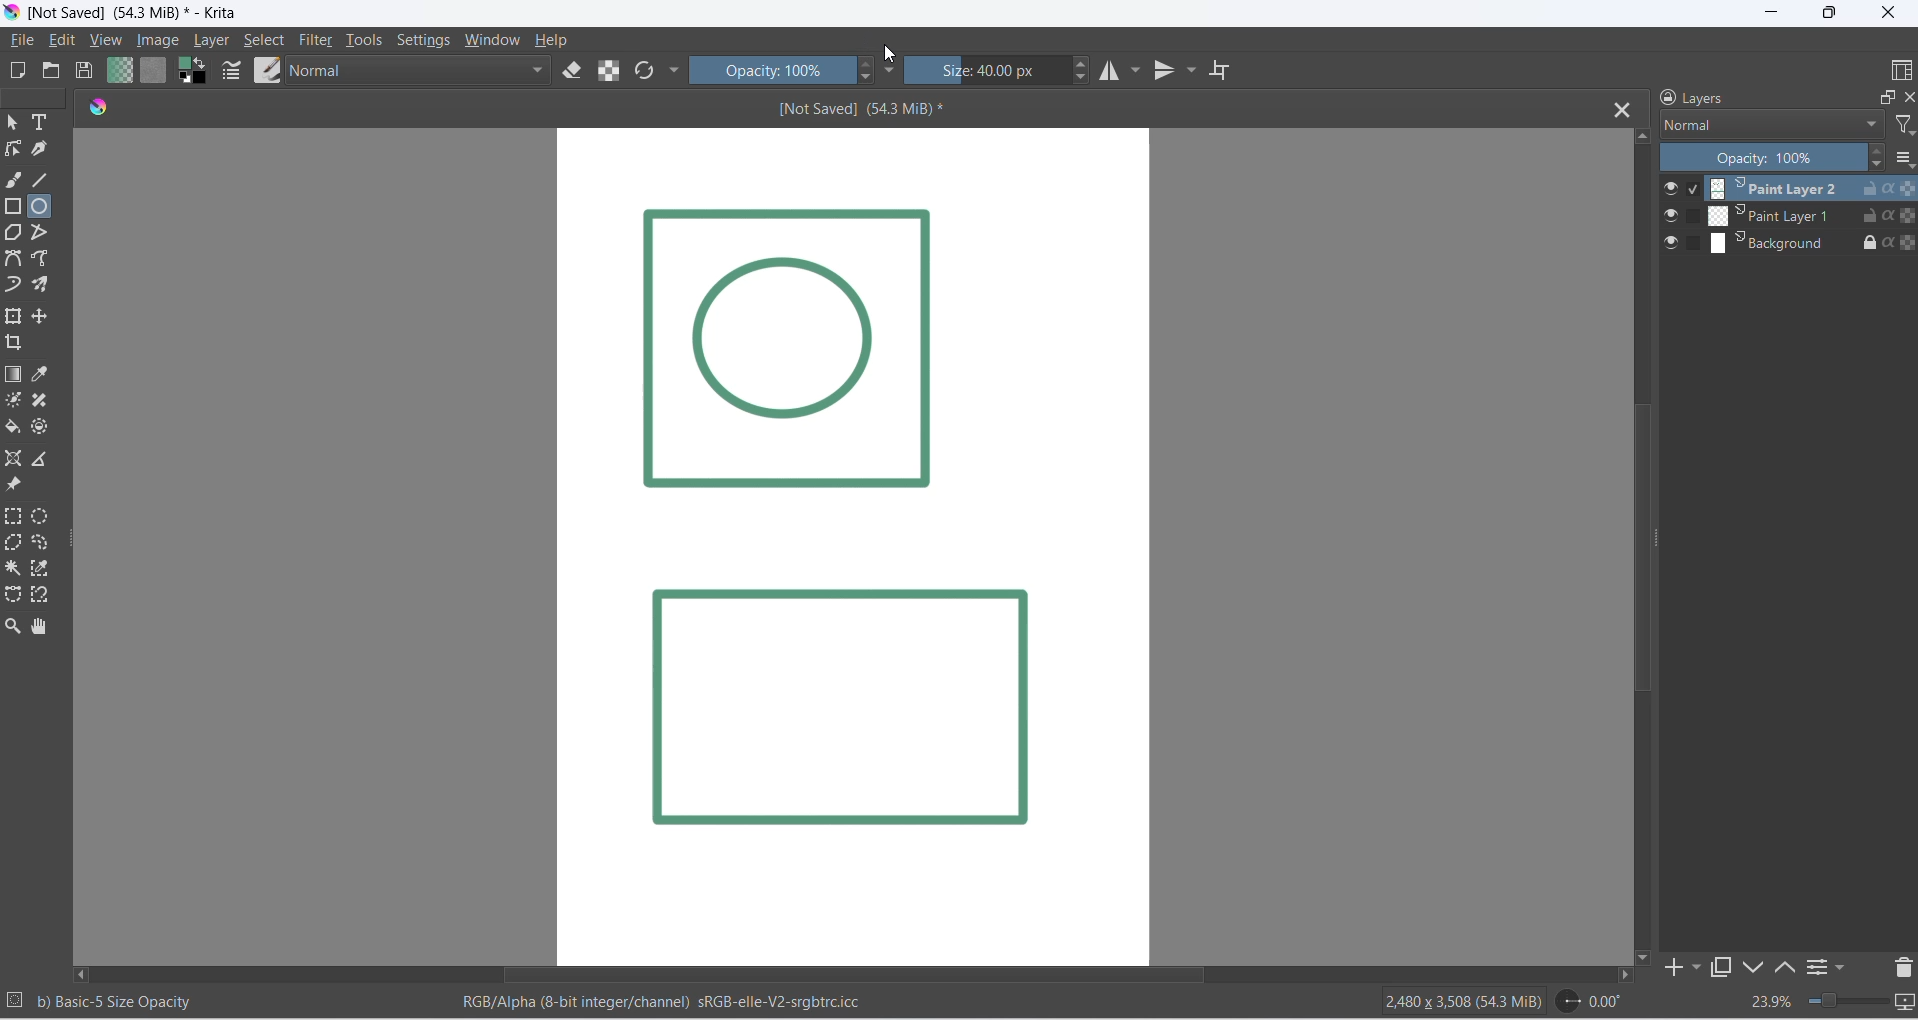  Describe the element at coordinates (14, 181) in the screenshot. I see `freehand brush tool` at that location.